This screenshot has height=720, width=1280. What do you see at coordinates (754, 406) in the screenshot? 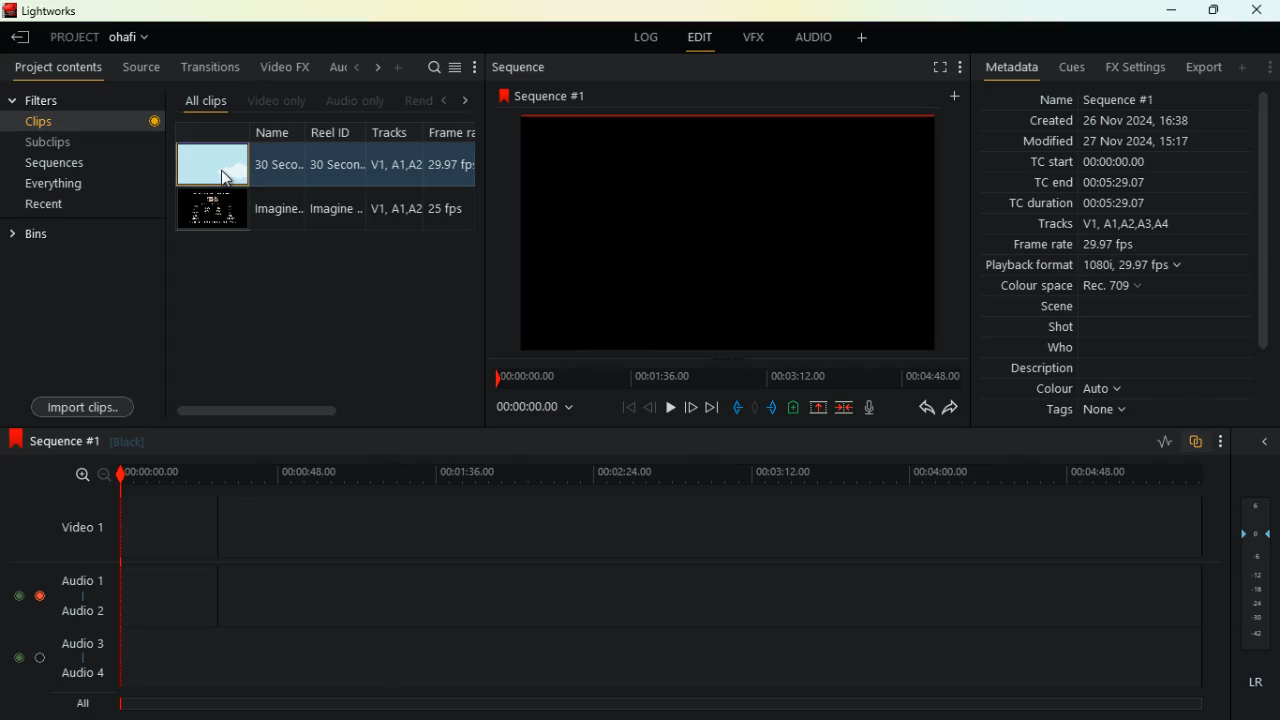
I see `hold` at bounding box center [754, 406].